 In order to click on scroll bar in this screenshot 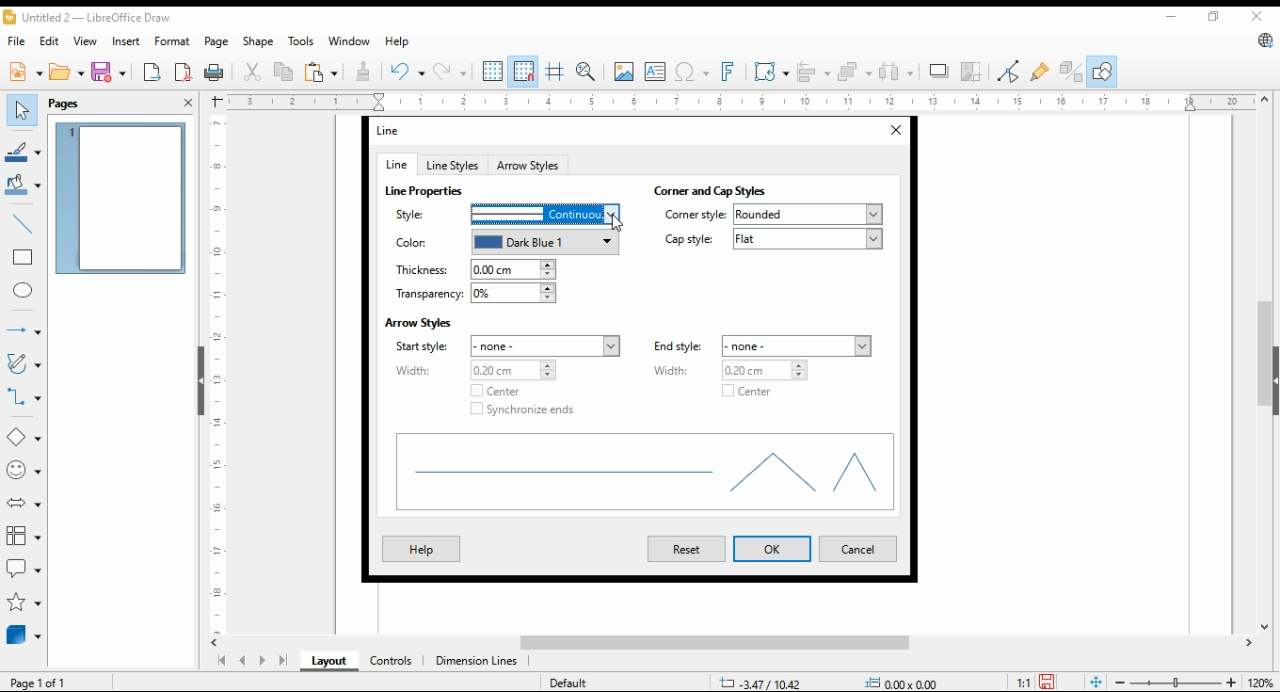, I will do `click(740, 644)`.